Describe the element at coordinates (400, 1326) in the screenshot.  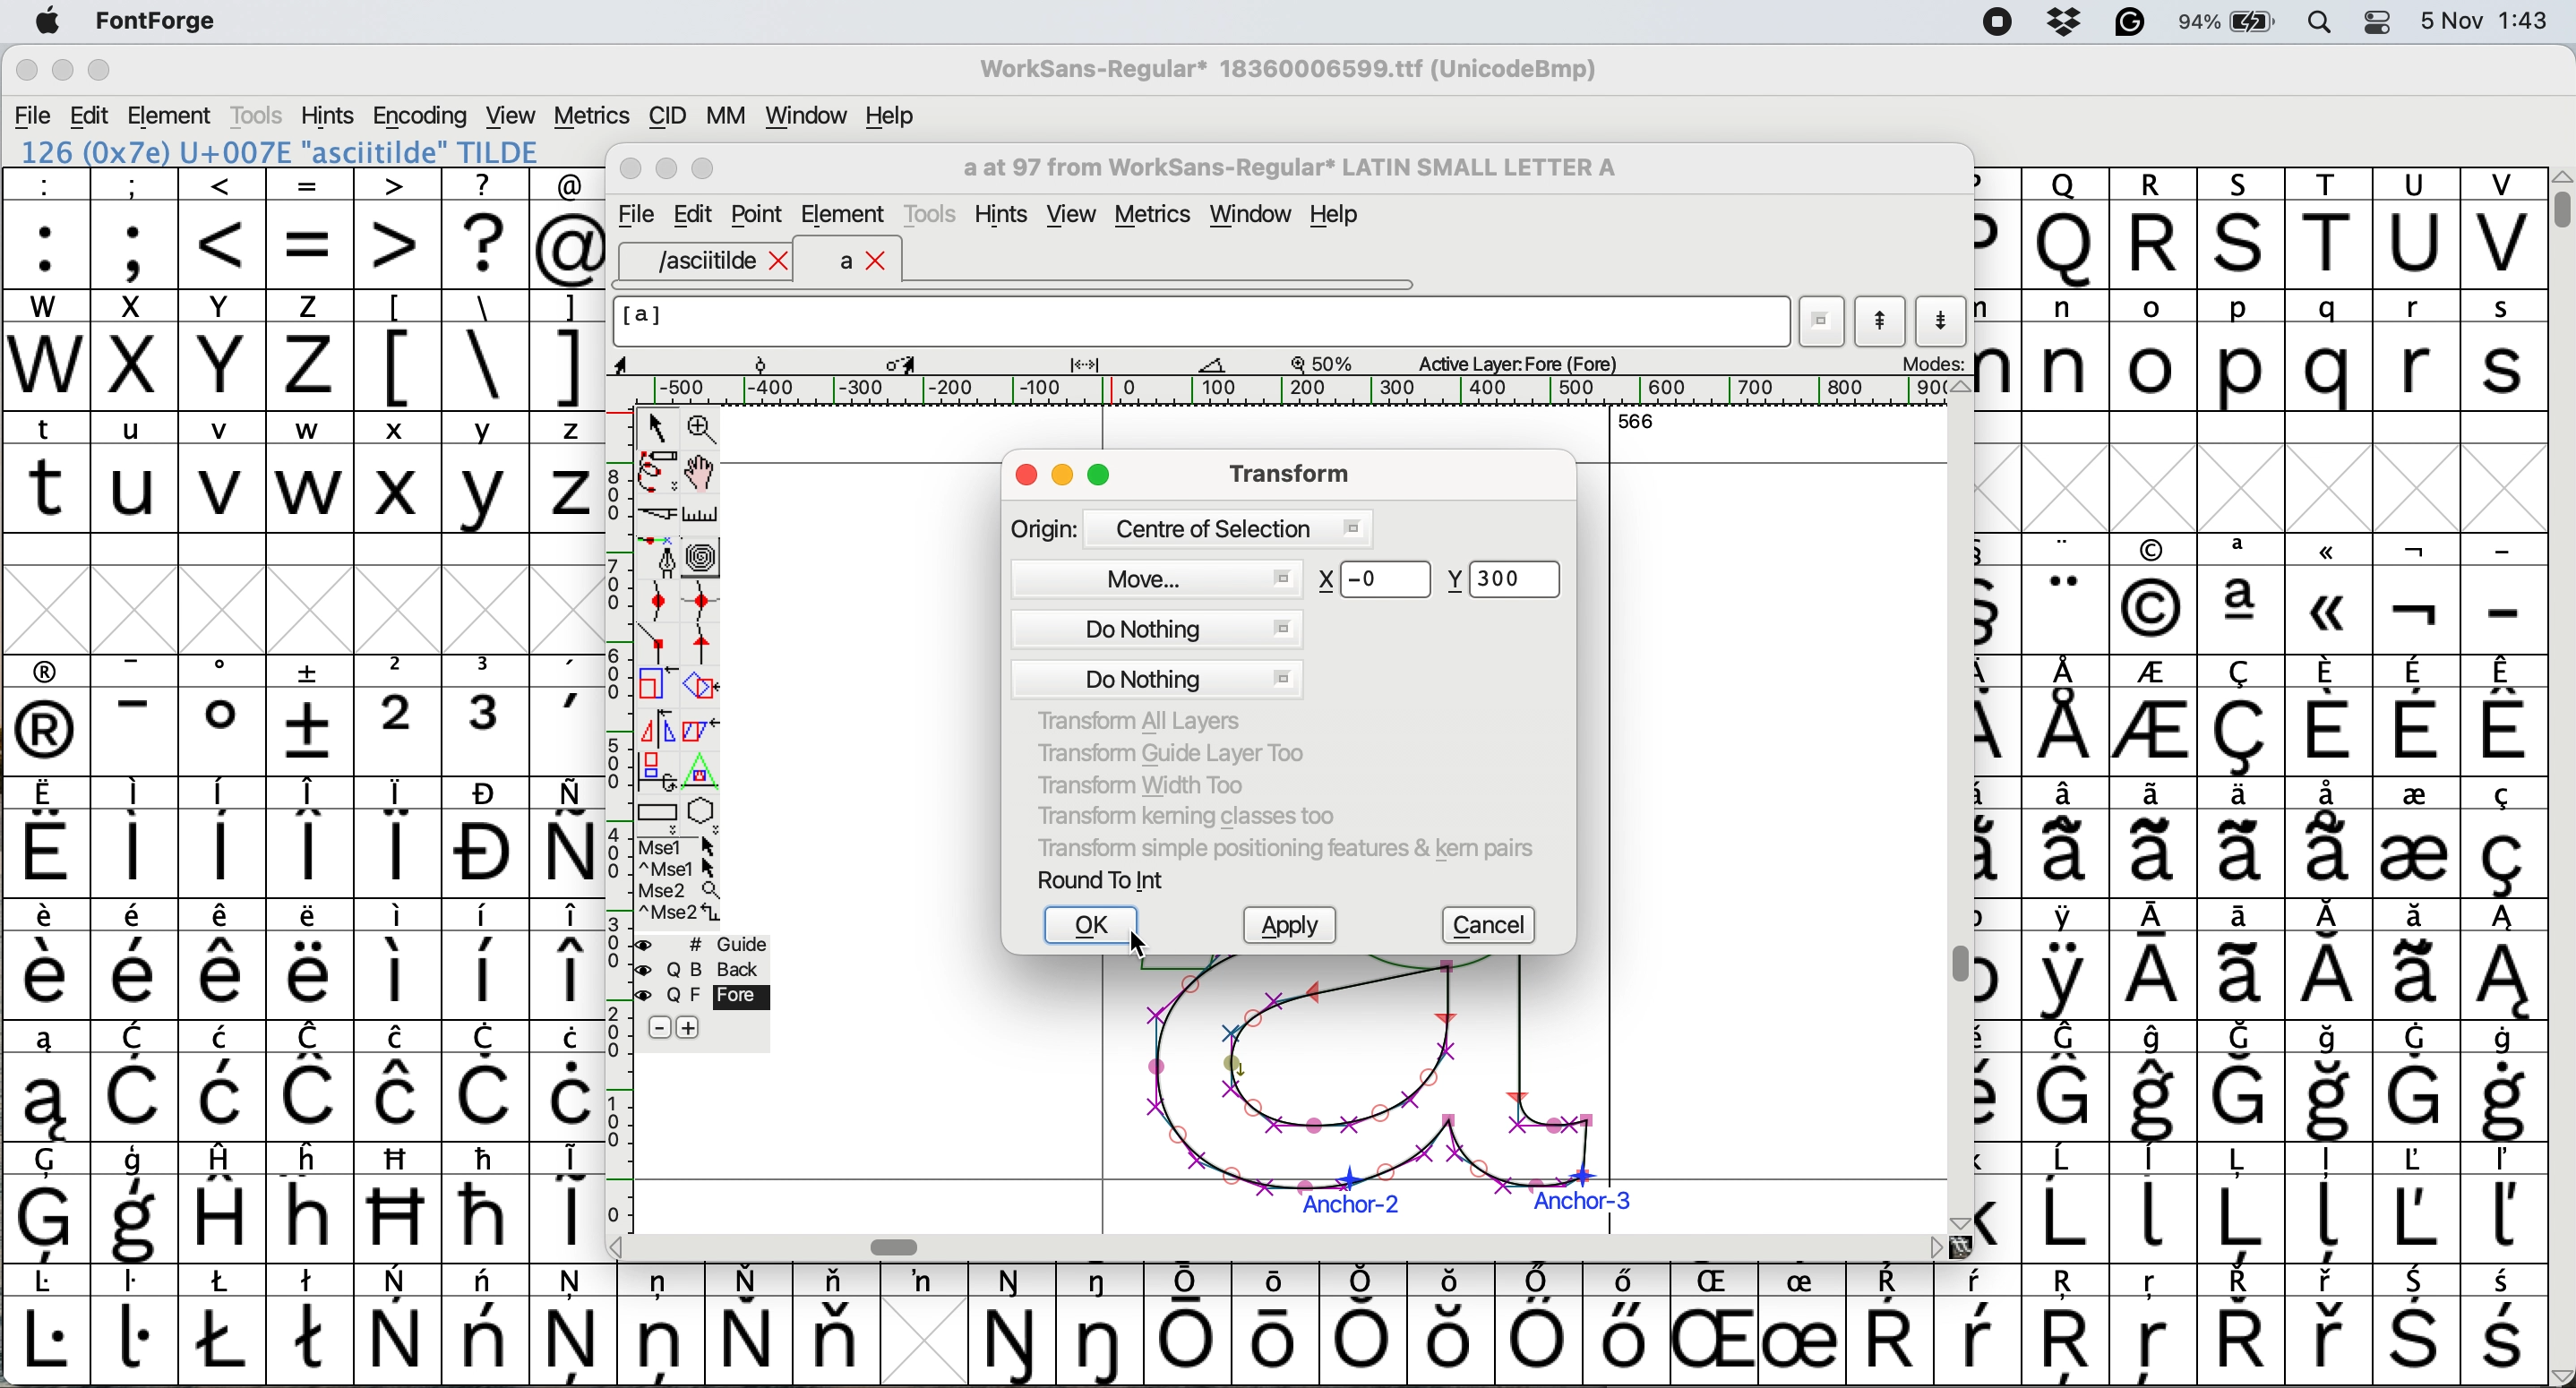
I see `symbol` at that location.